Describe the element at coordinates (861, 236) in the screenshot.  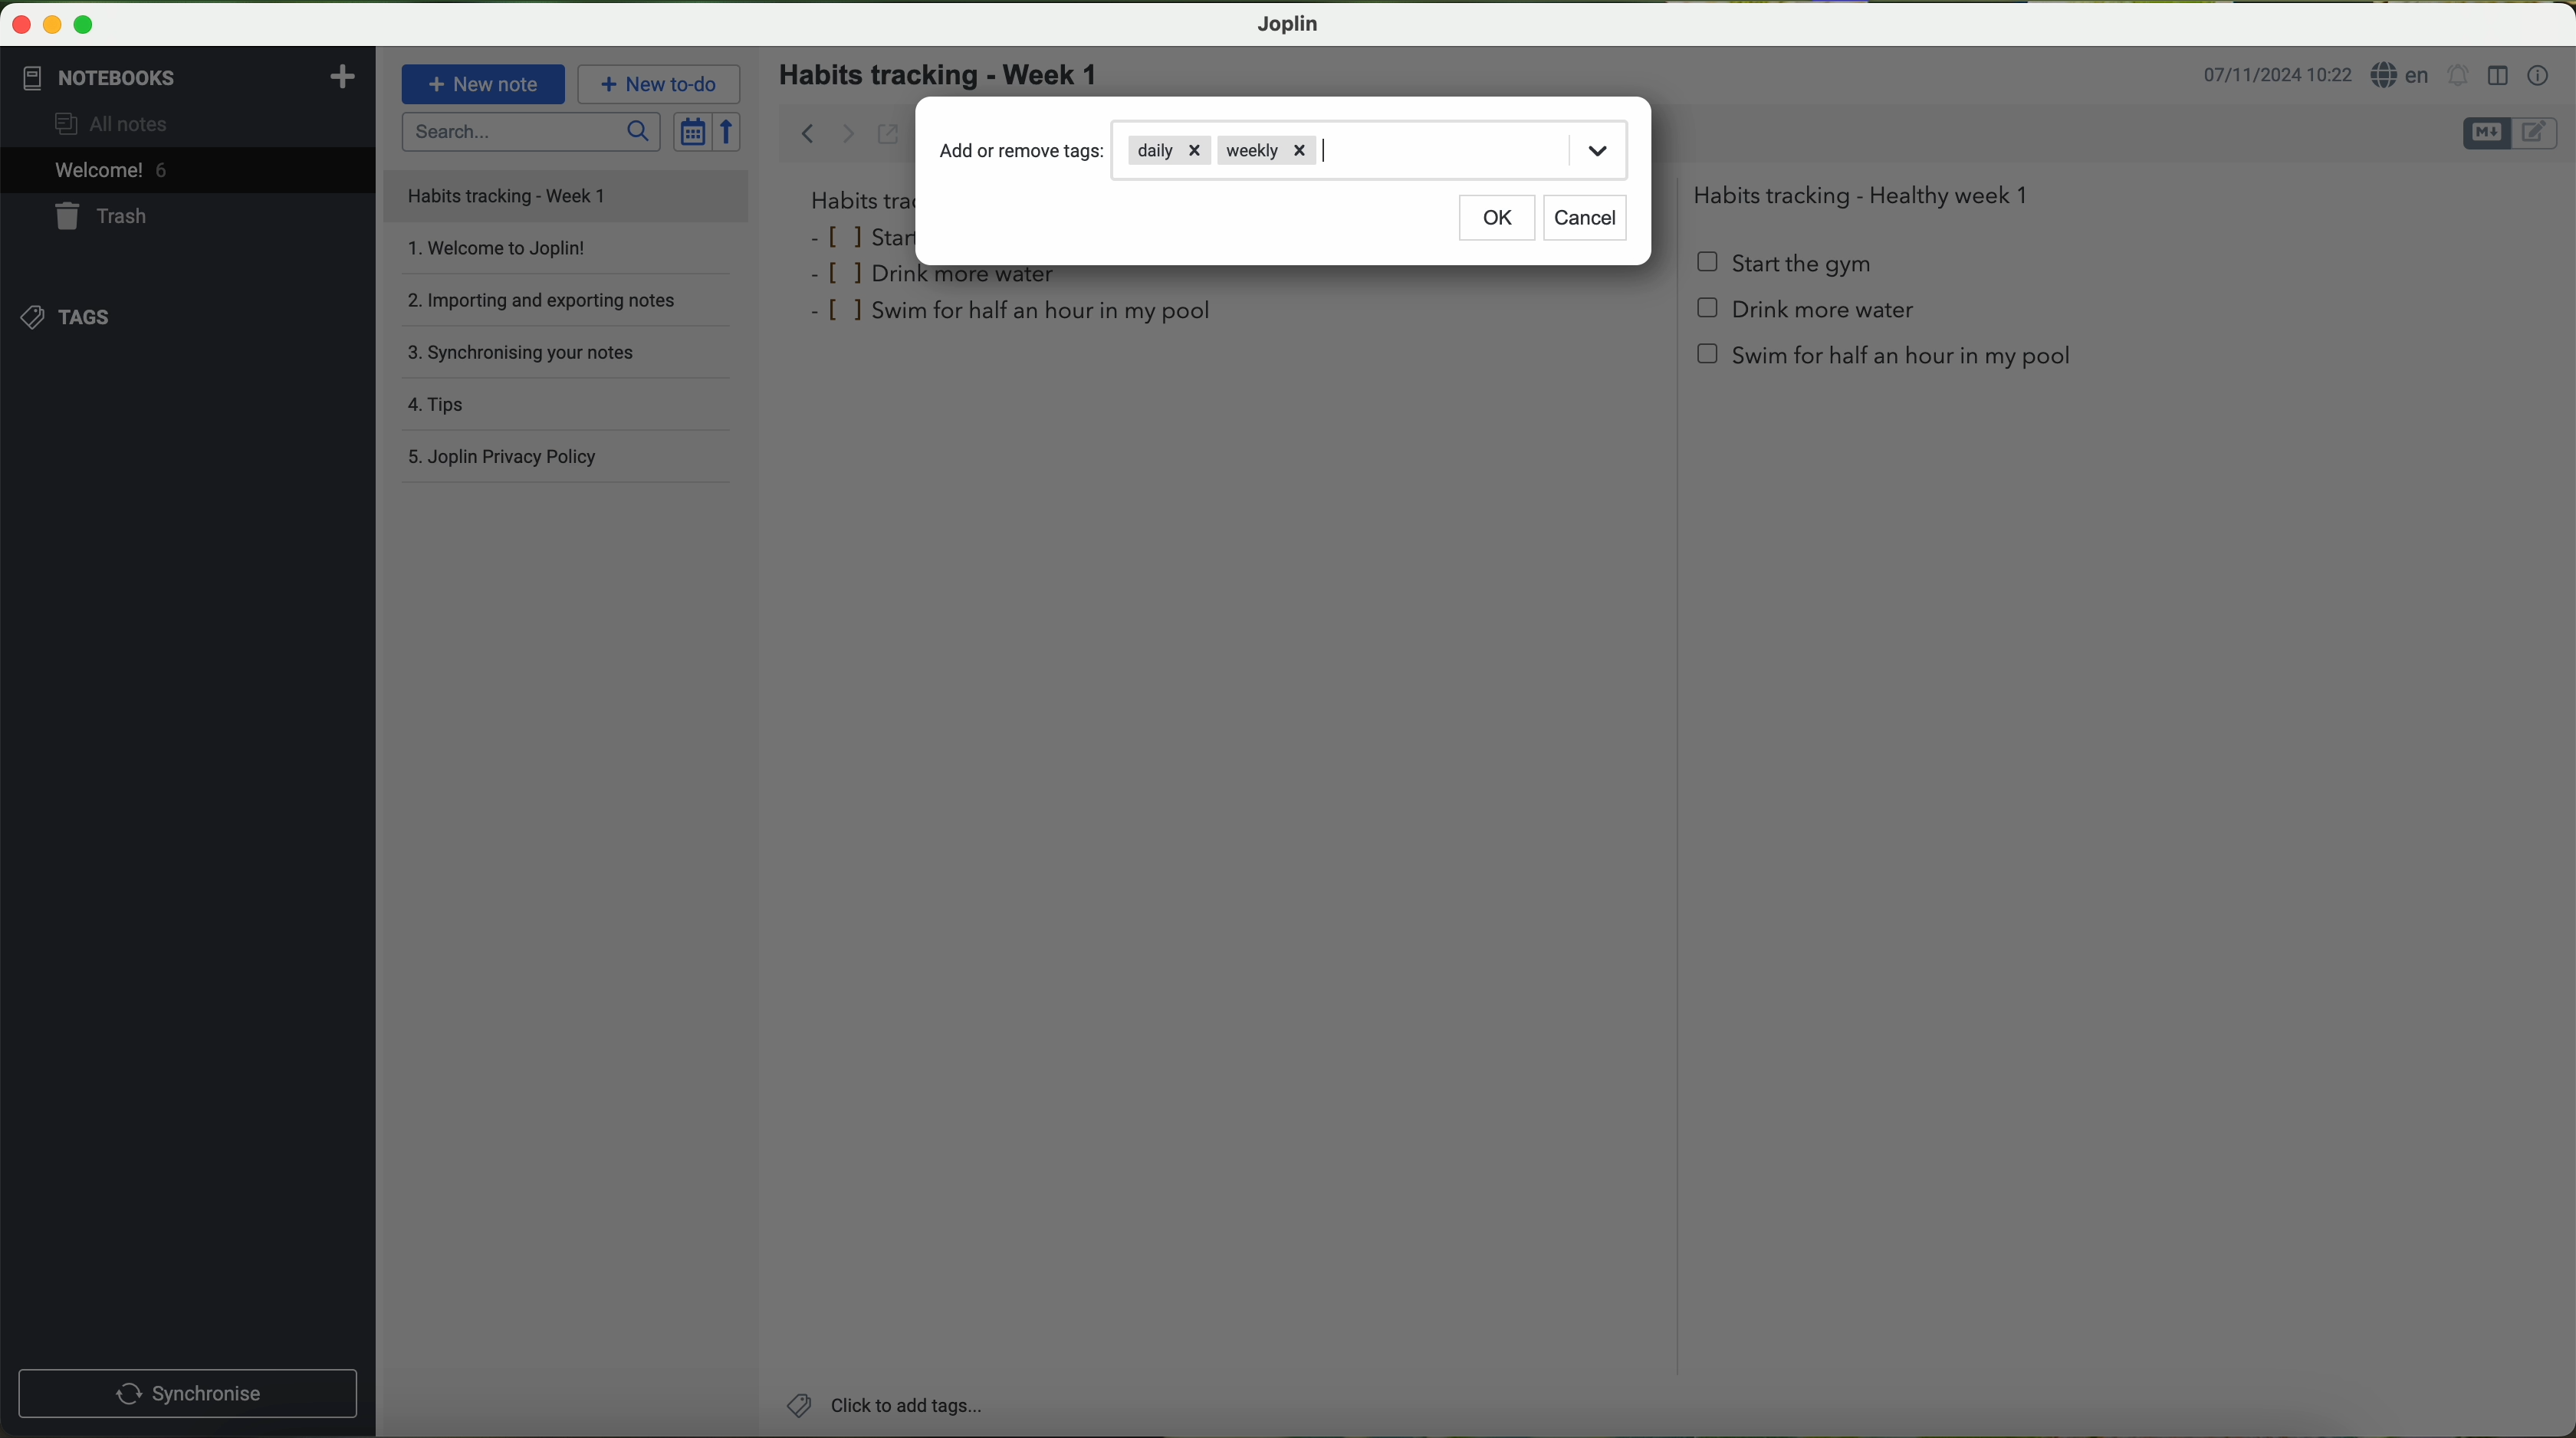
I see `star` at that location.